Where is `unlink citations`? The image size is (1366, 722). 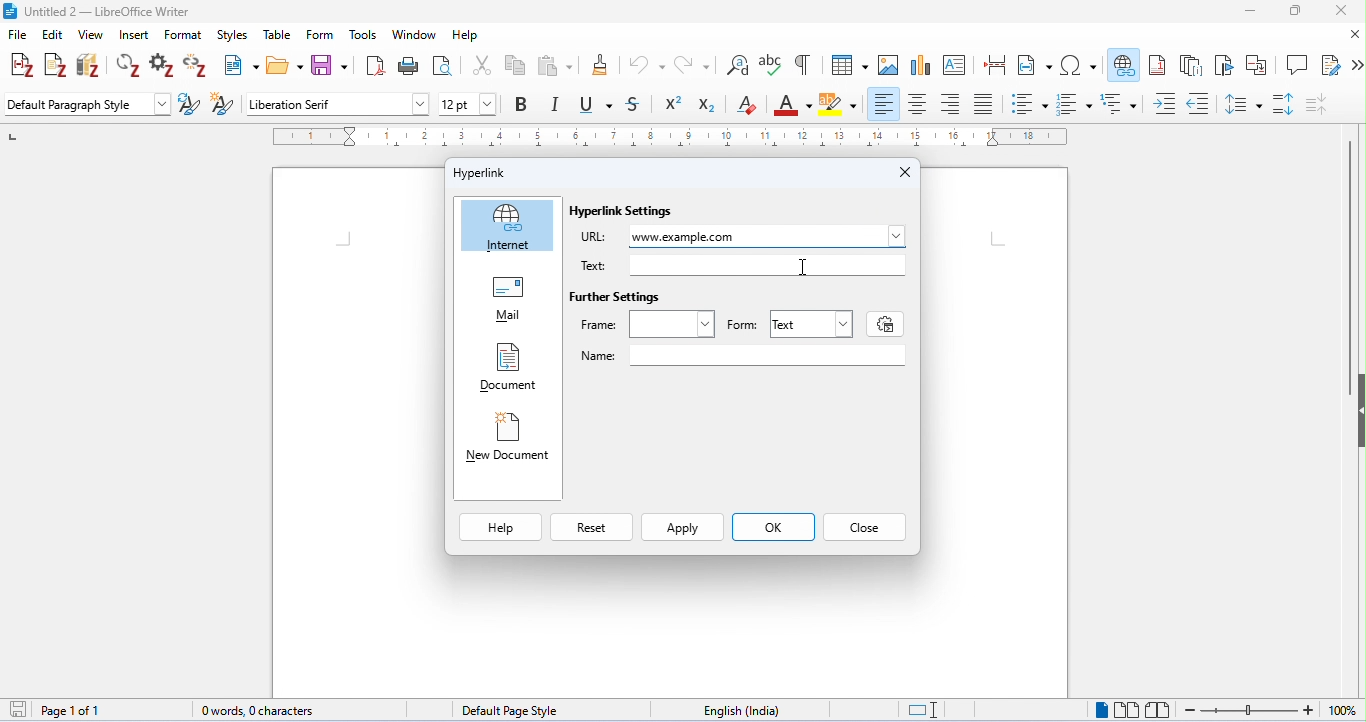
unlink citations is located at coordinates (195, 67).